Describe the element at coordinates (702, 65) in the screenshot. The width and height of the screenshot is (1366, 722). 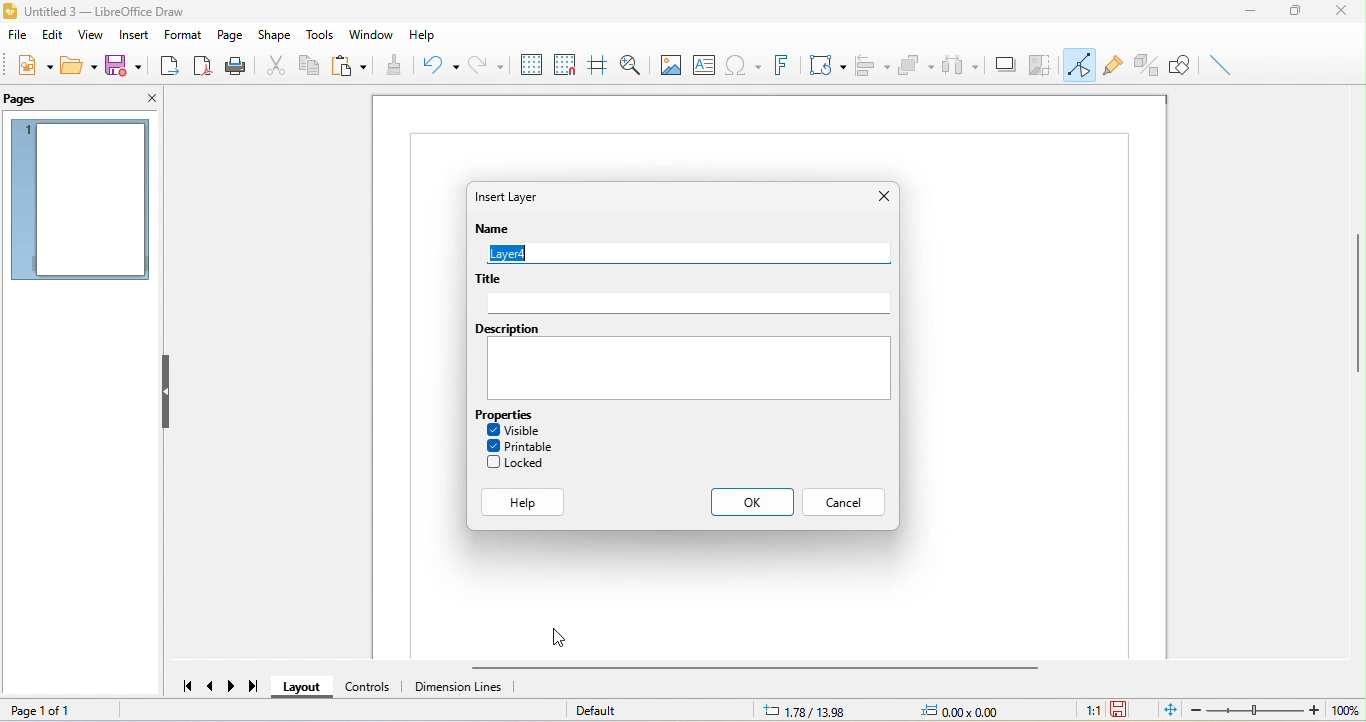
I see `text box` at that location.